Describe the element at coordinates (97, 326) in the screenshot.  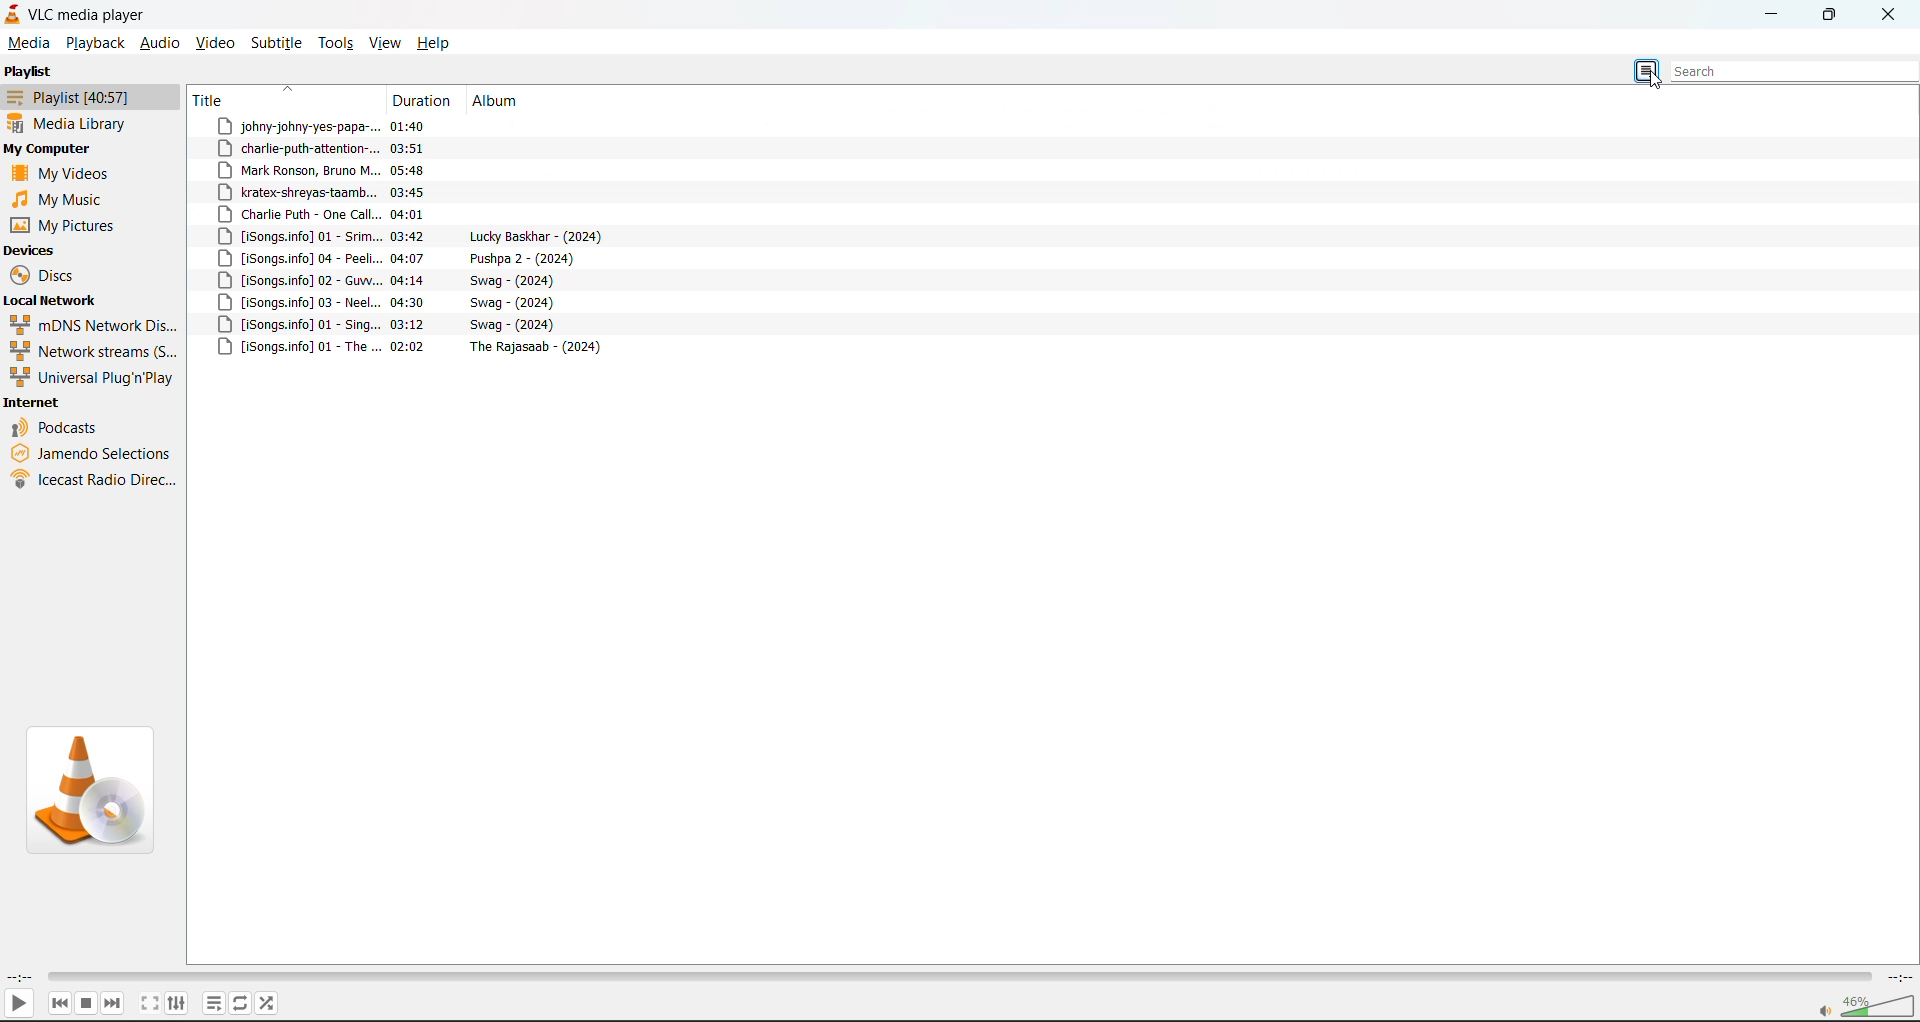
I see `mdns network` at that location.